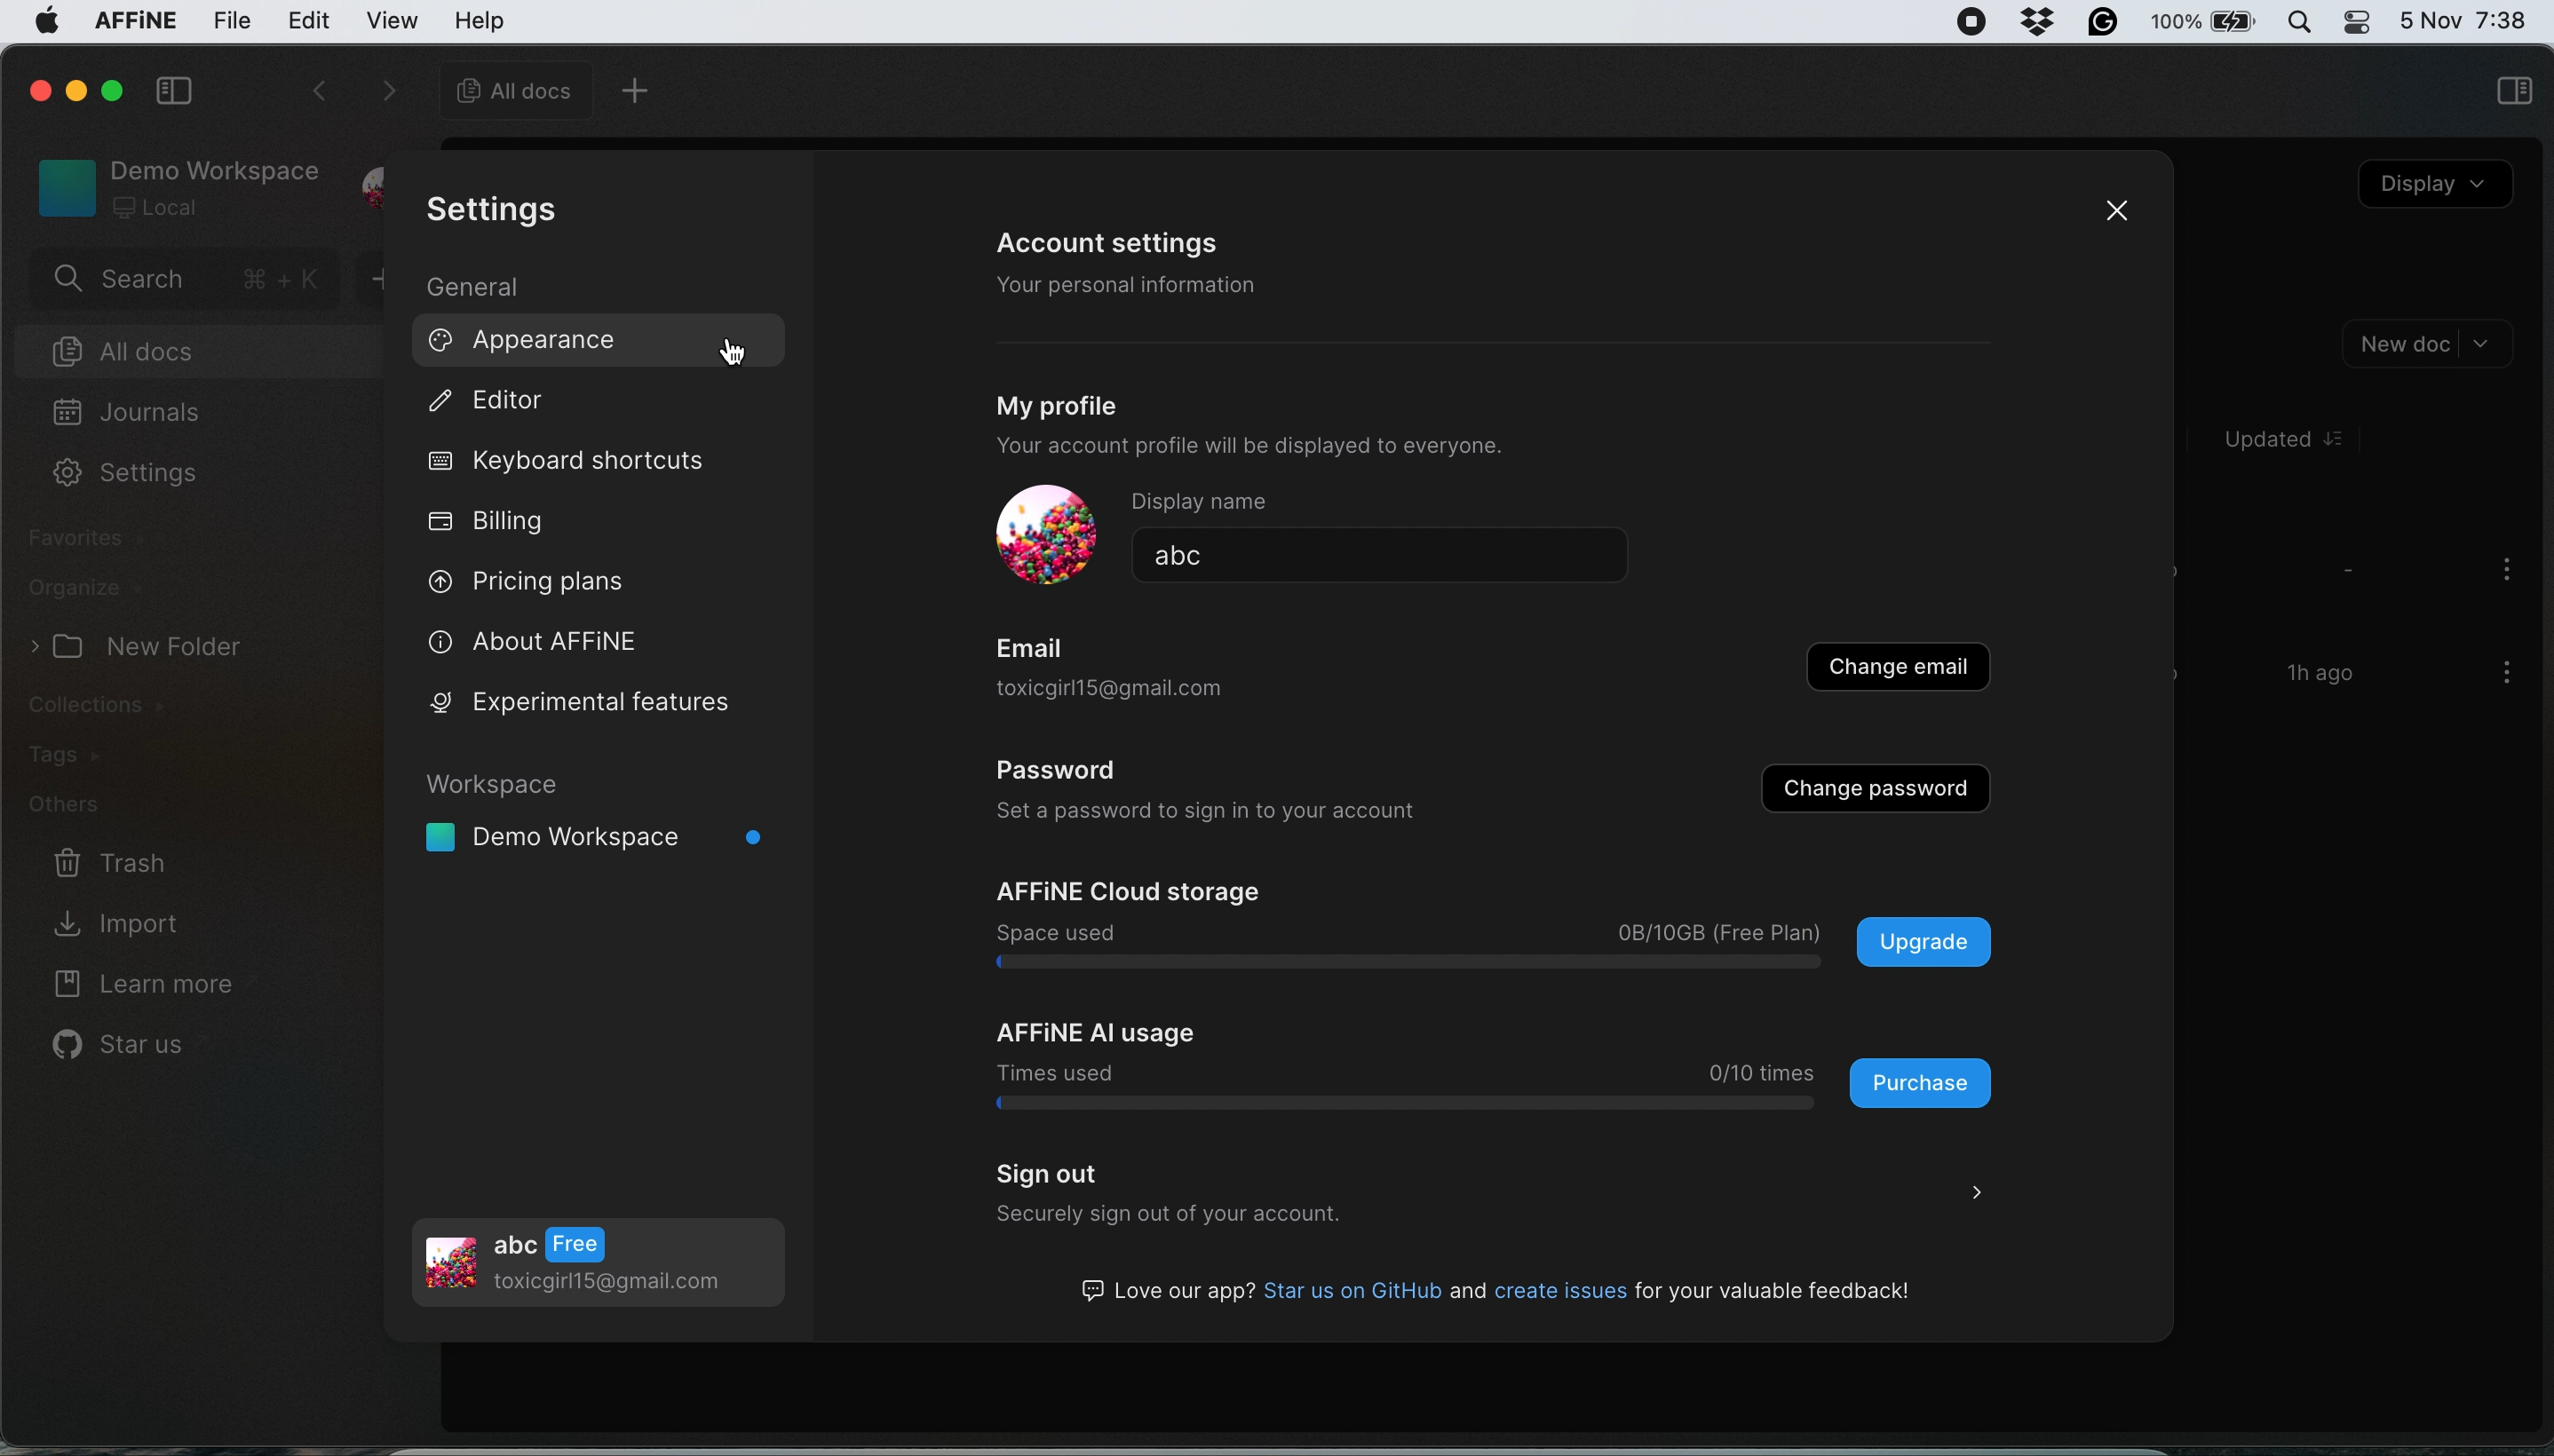 This screenshot has width=2554, height=1456. Describe the element at coordinates (601, 1264) in the screenshot. I see `profile` at that location.